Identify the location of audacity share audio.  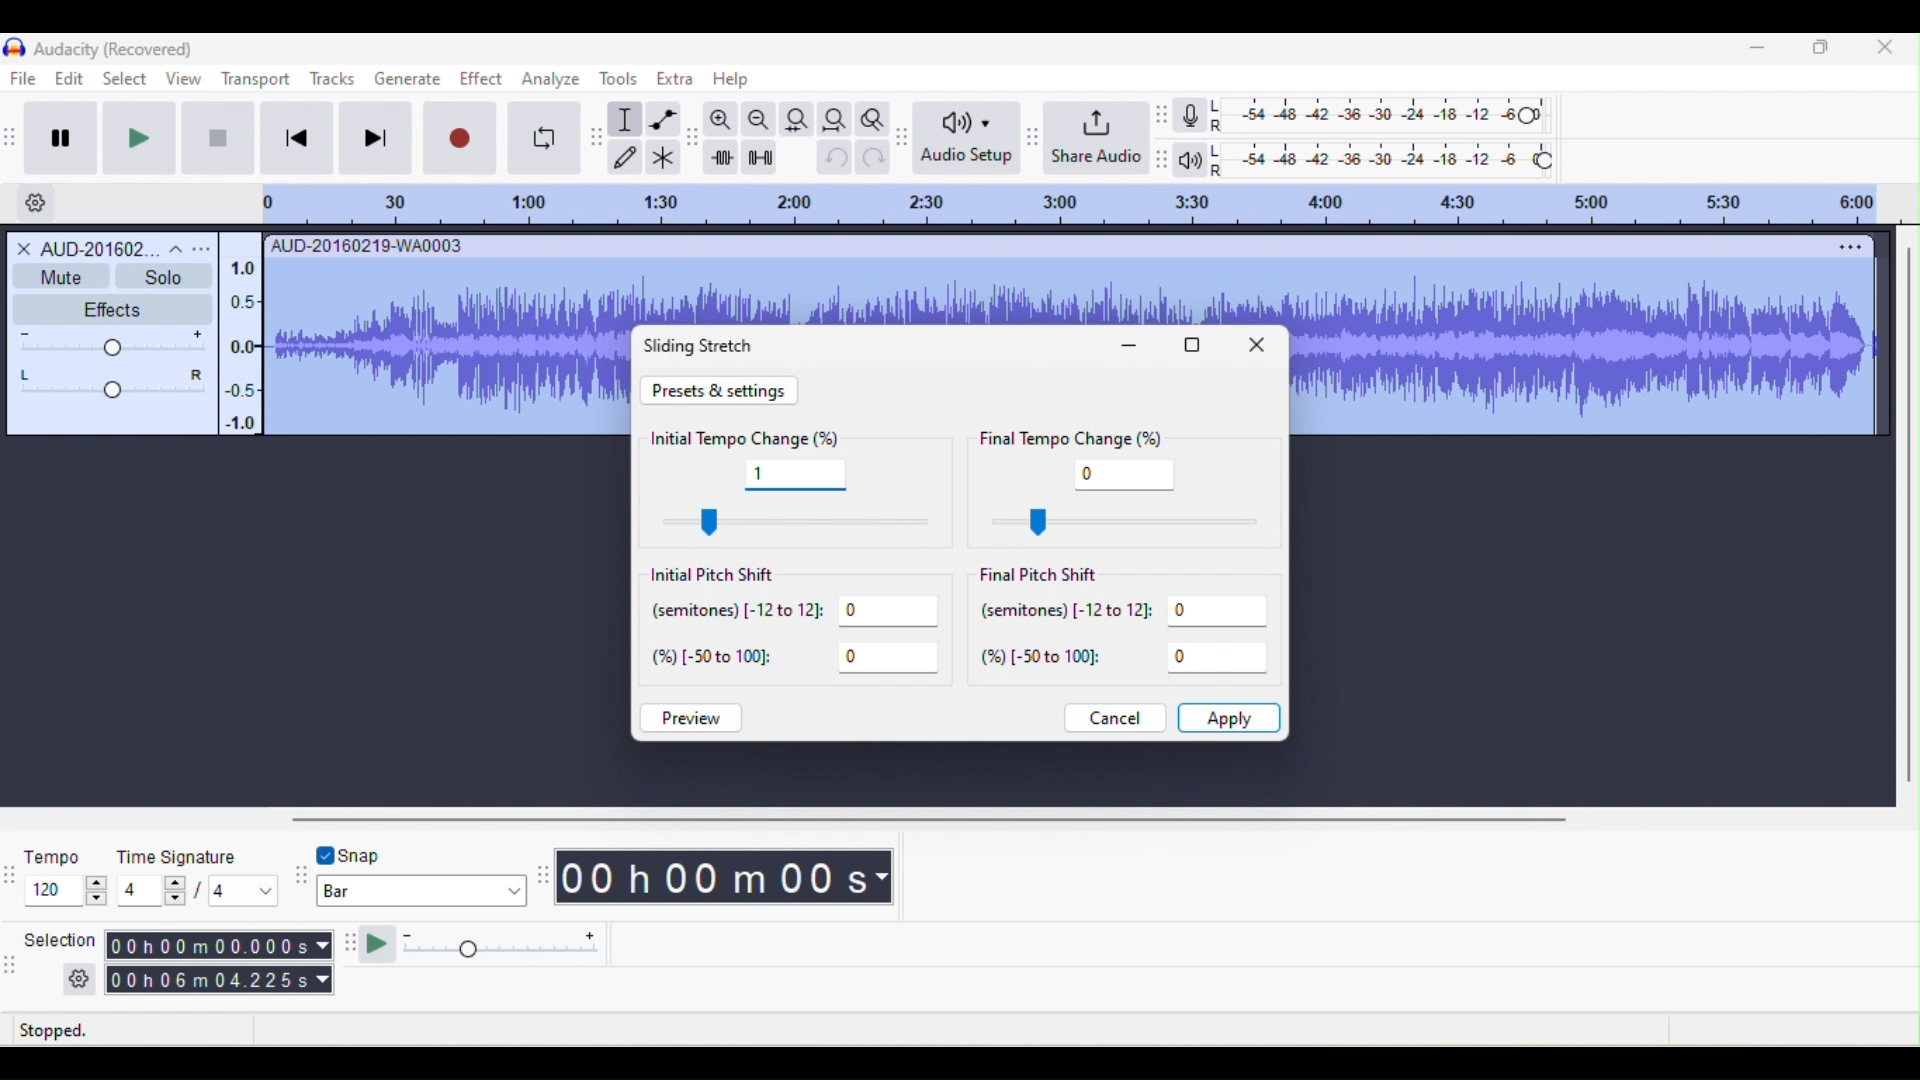
(1030, 137).